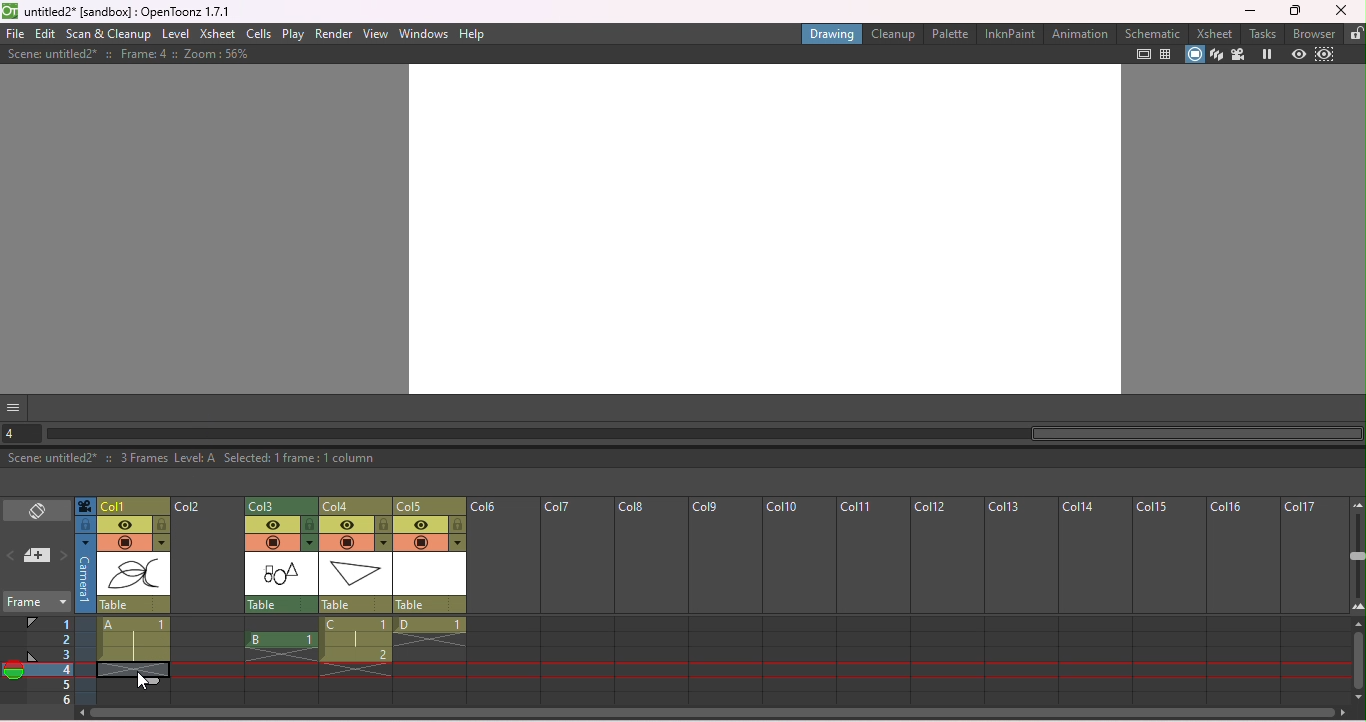 The height and width of the screenshot is (722, 1366). Describe the element at coordinates (217, 35) in the screenshot. I see `Xsheet` at that location.